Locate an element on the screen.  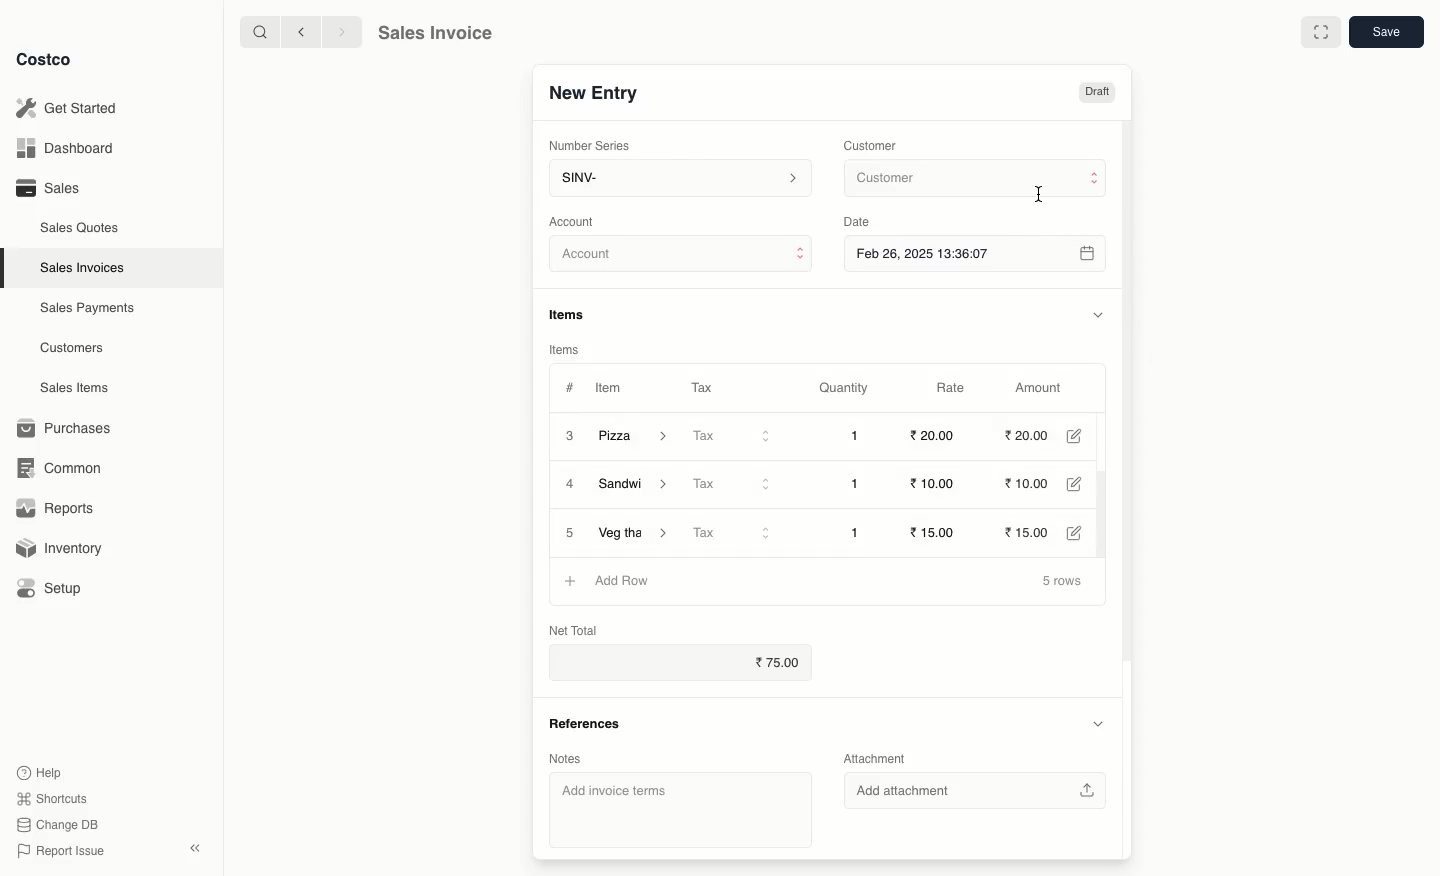
Edit is located at coordinates (1082, 436).